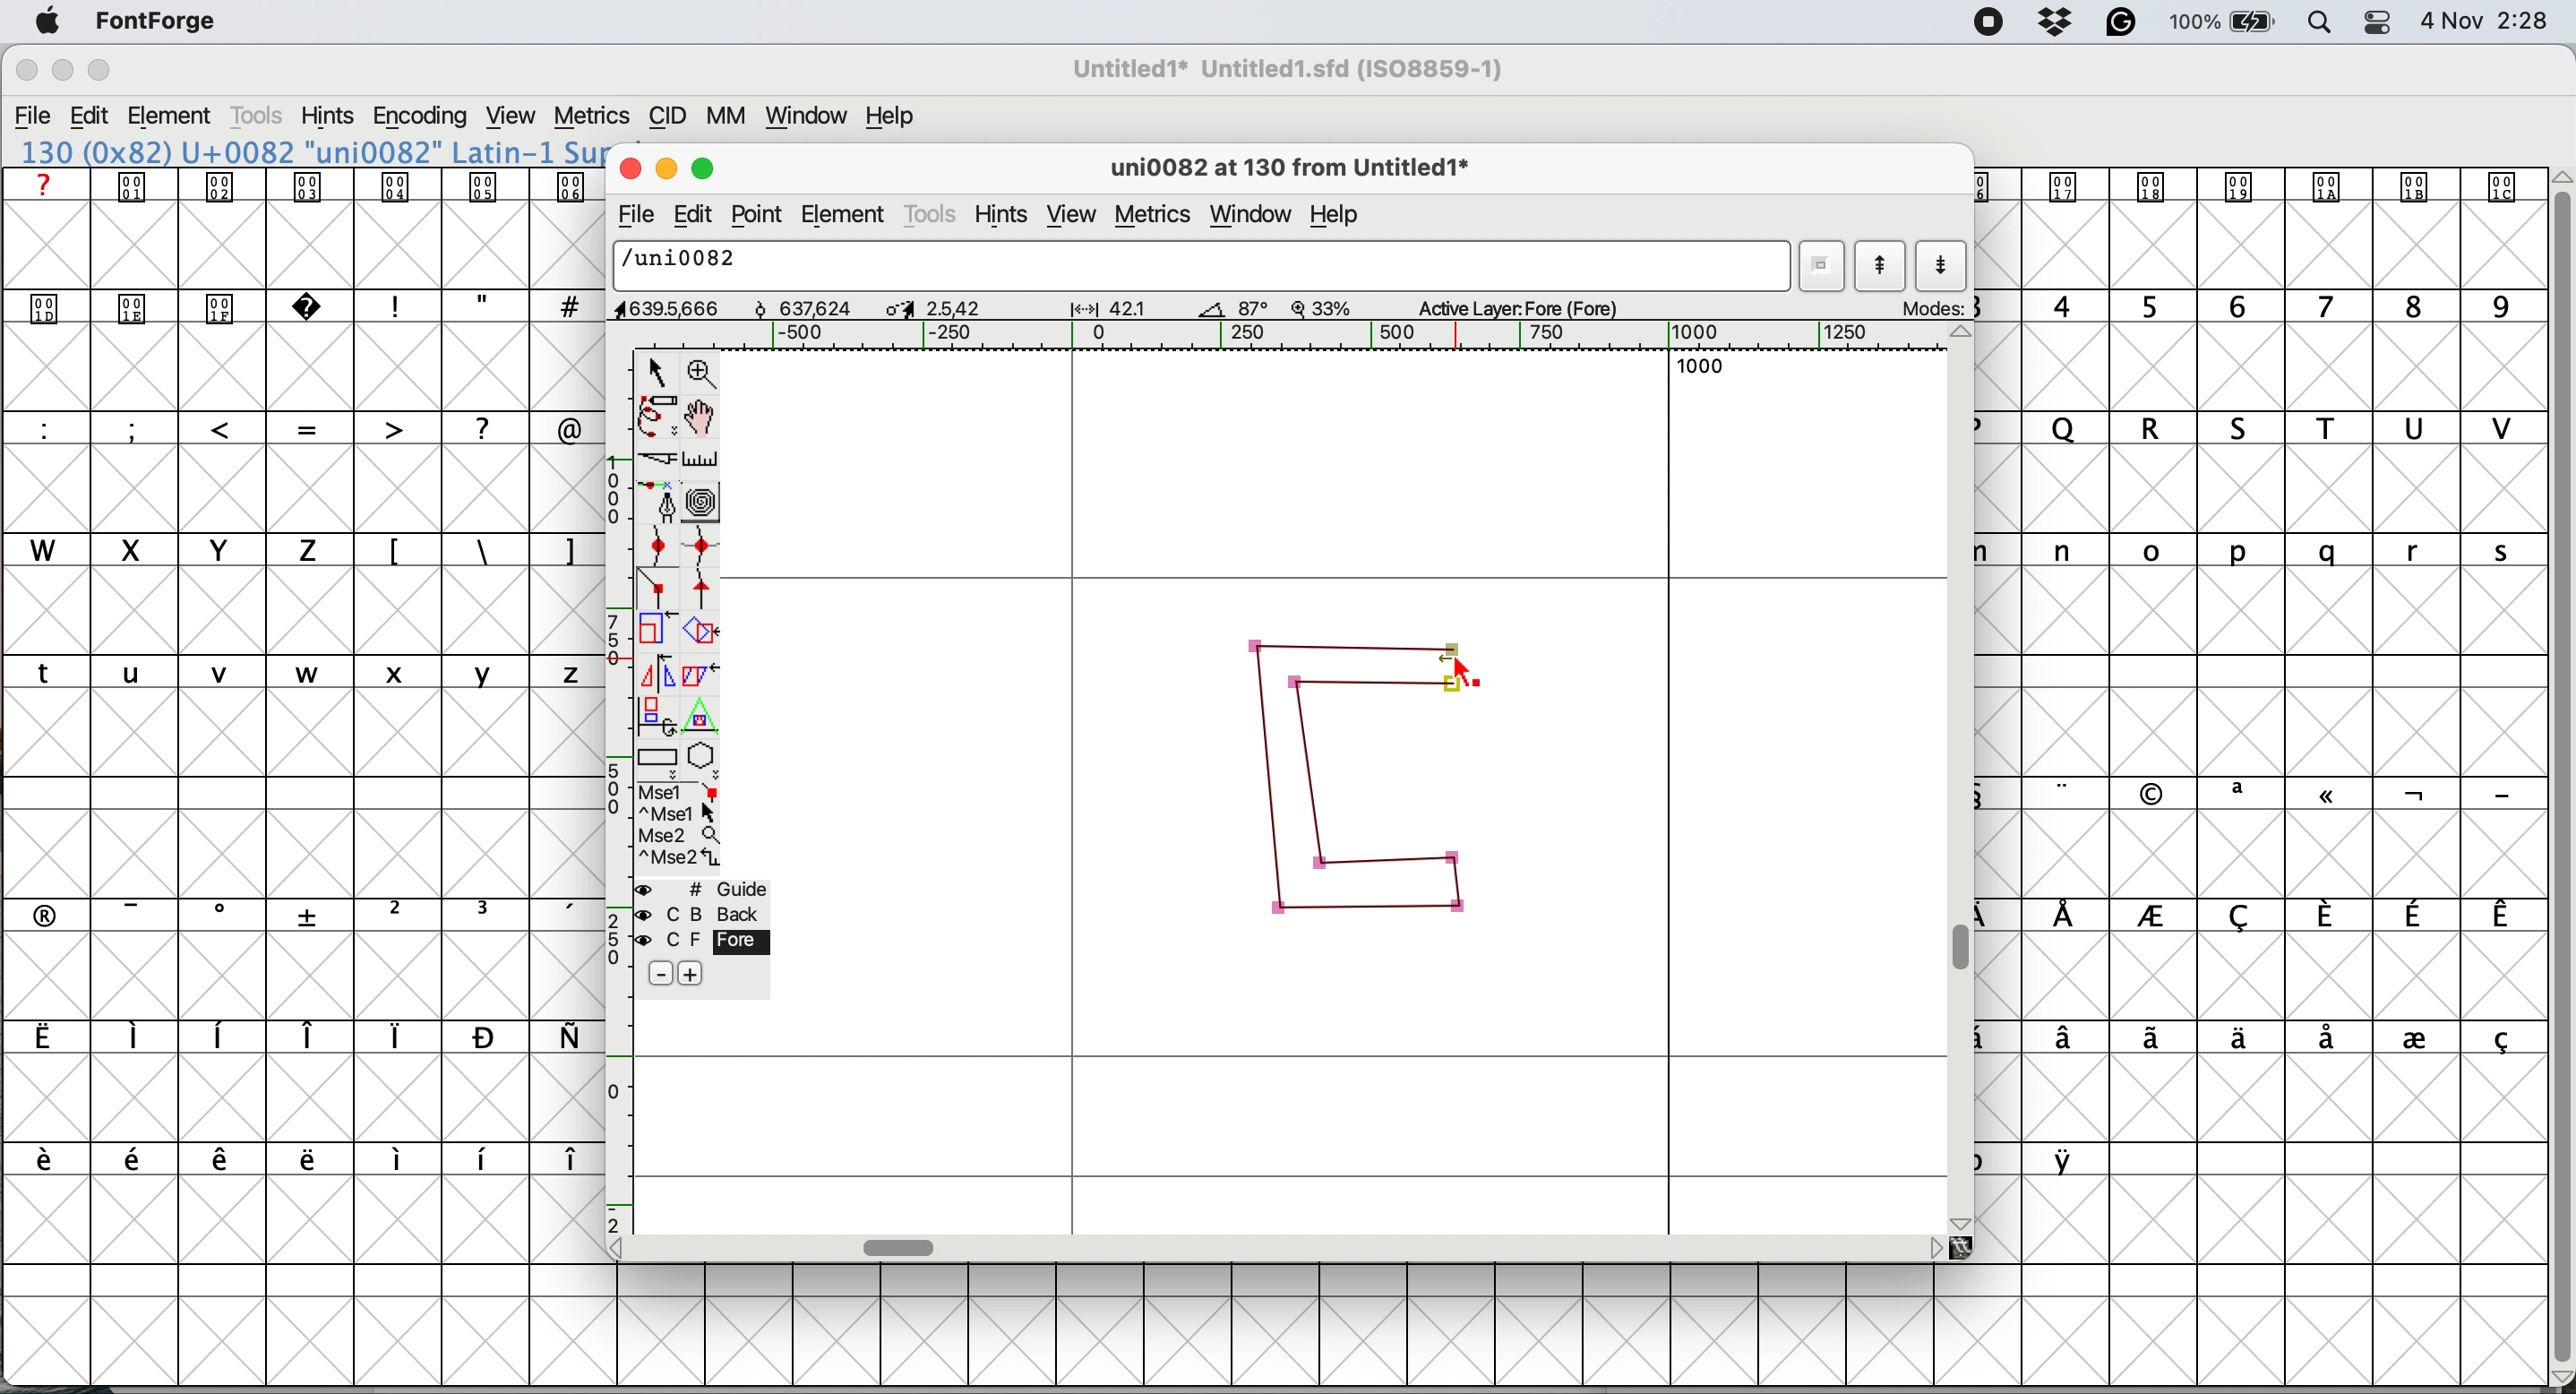 The height and width of the screenshot is (1394, 2576). I want to click on cursor, so click(1463, 671).